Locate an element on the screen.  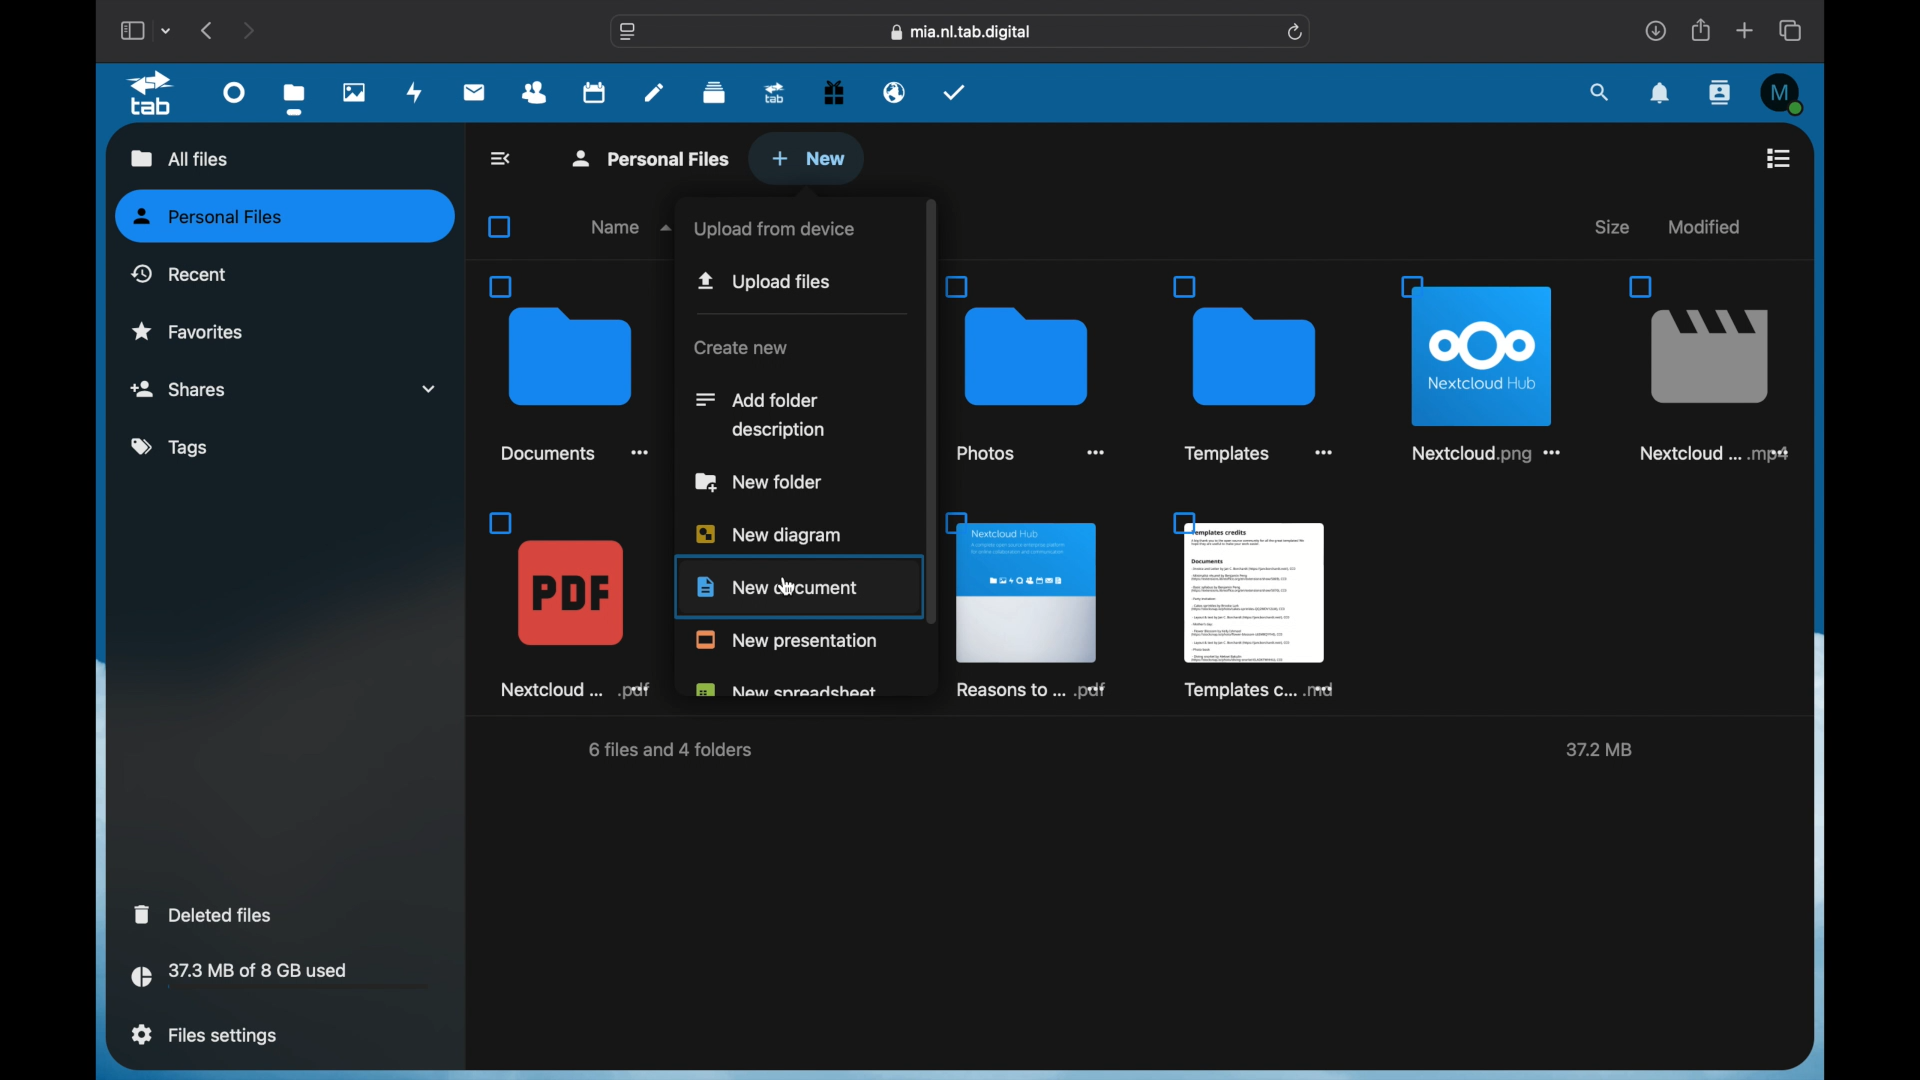
tags is located at coordinates (172, 448).